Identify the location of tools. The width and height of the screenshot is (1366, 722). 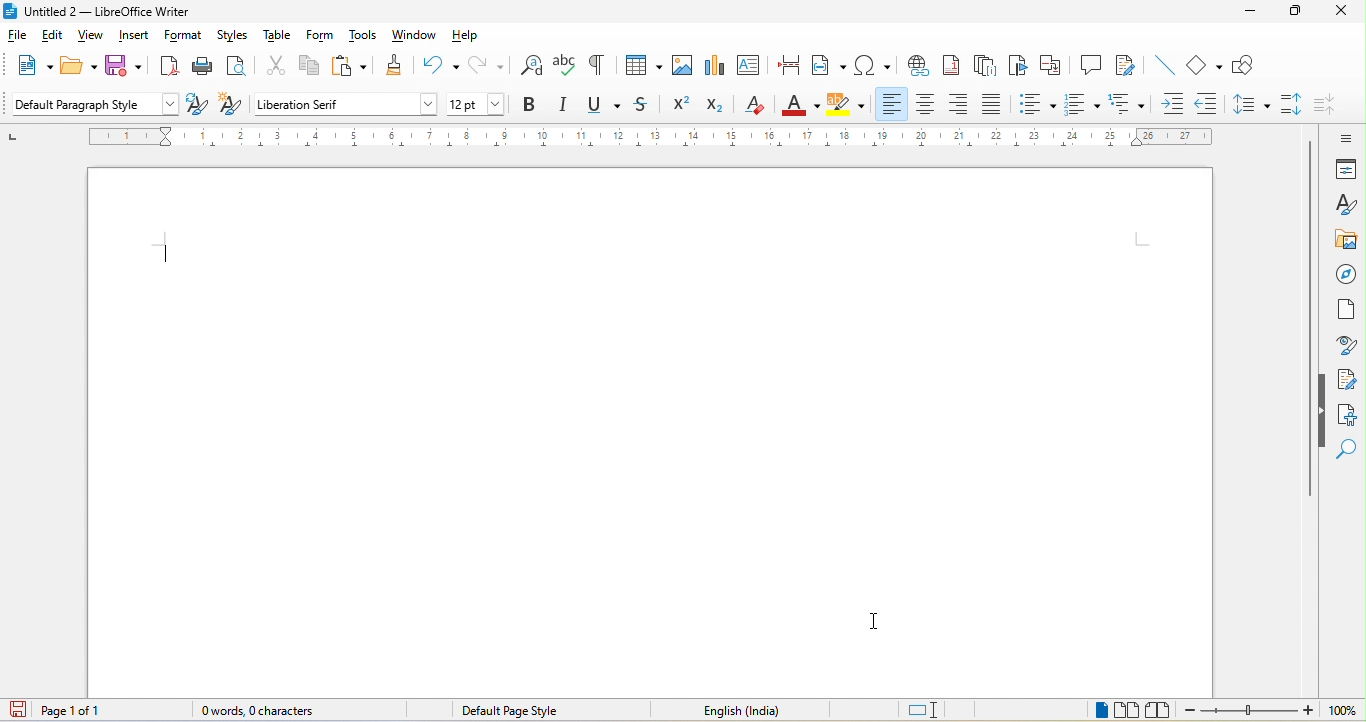
(368, 38).